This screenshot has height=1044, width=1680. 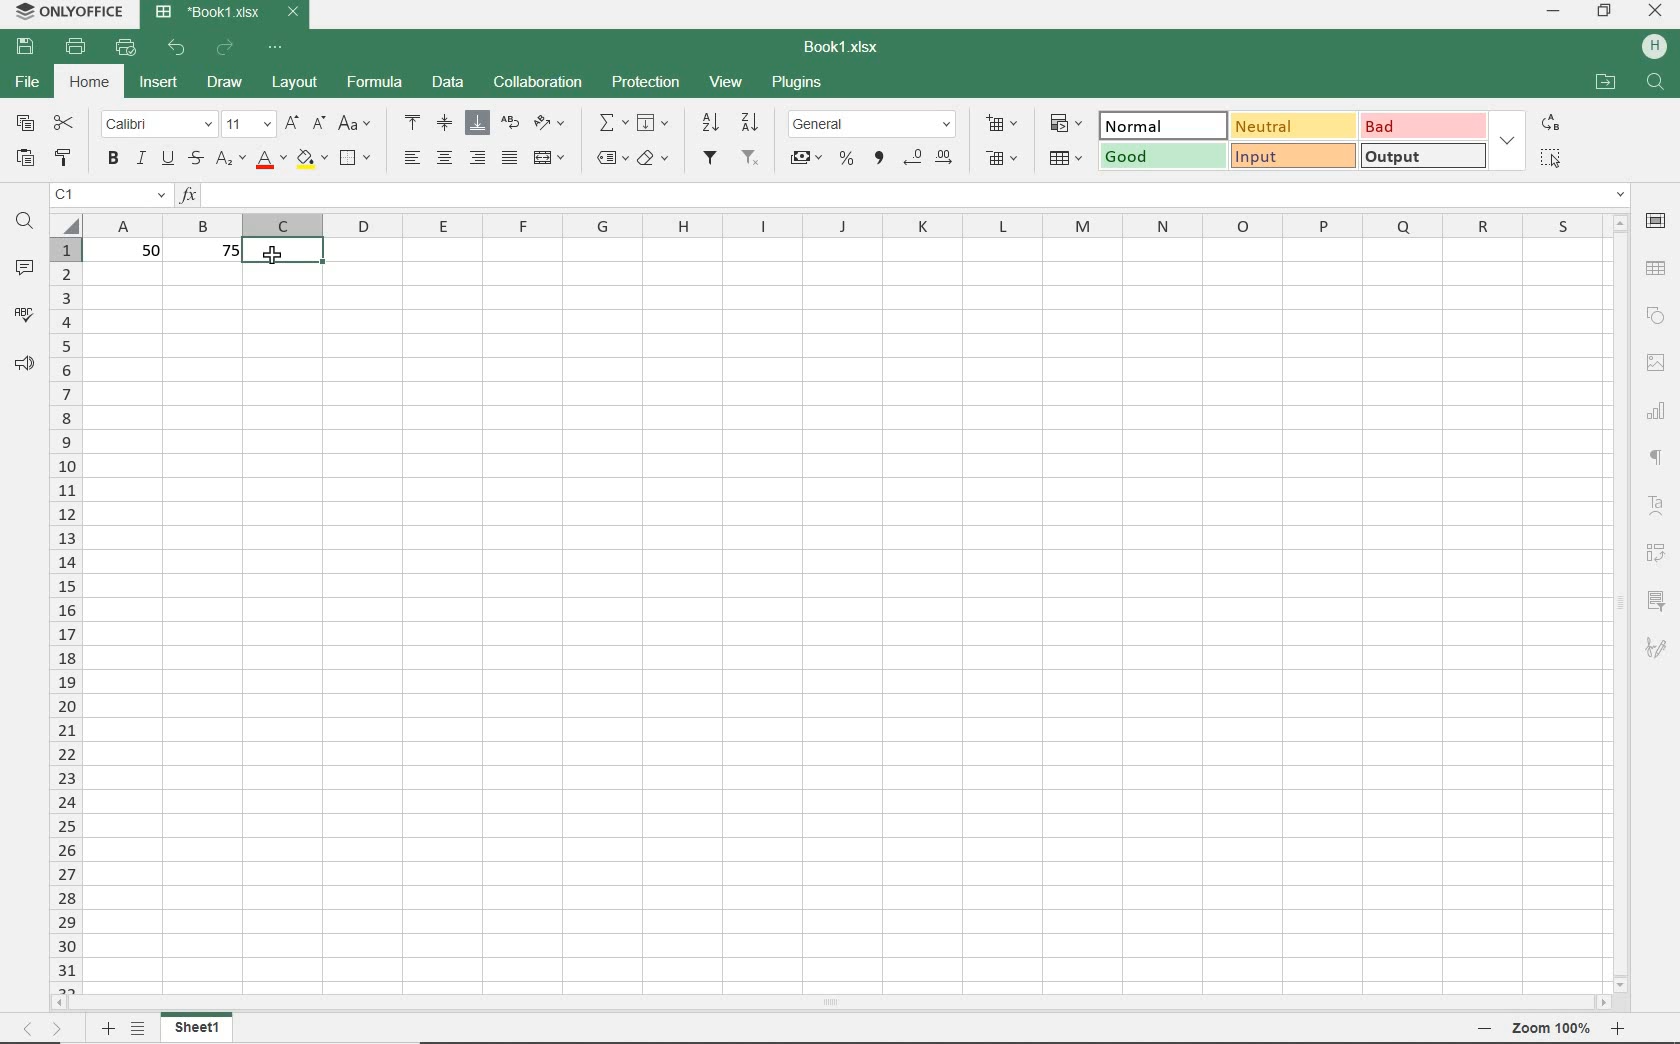 I want to click on align bottom, so click(x=474, y=122).